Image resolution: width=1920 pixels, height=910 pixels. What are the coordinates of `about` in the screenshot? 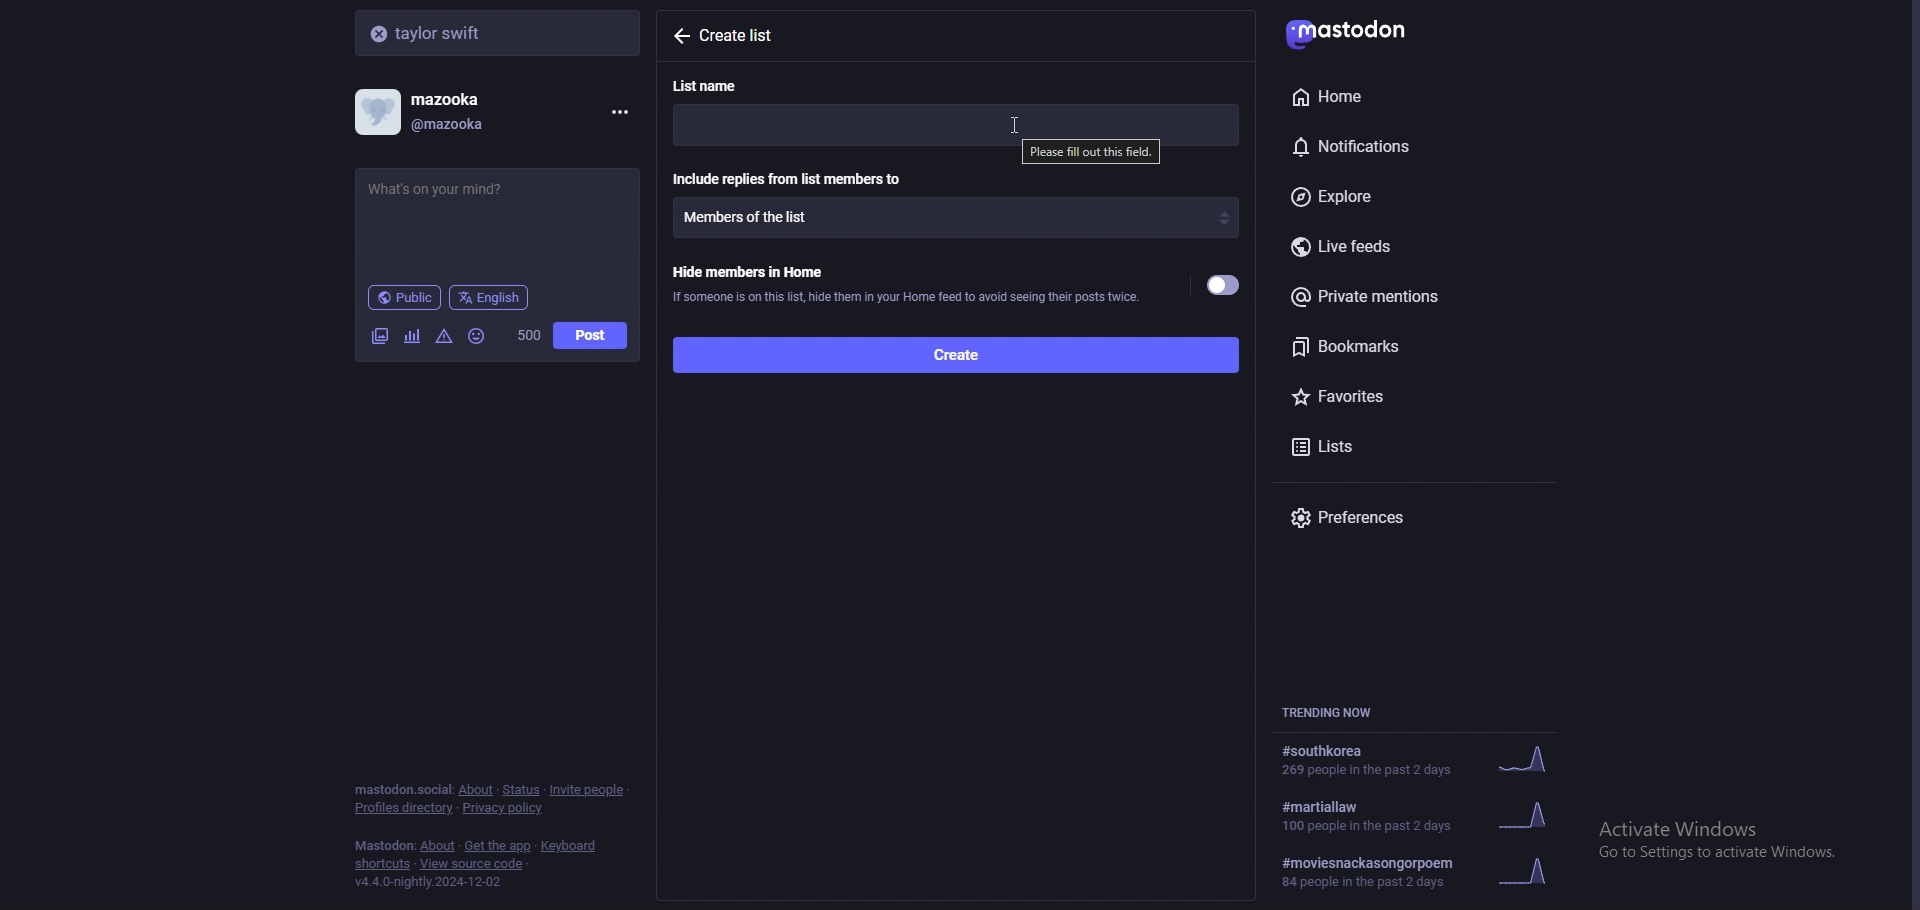 It's located at (439, 847).